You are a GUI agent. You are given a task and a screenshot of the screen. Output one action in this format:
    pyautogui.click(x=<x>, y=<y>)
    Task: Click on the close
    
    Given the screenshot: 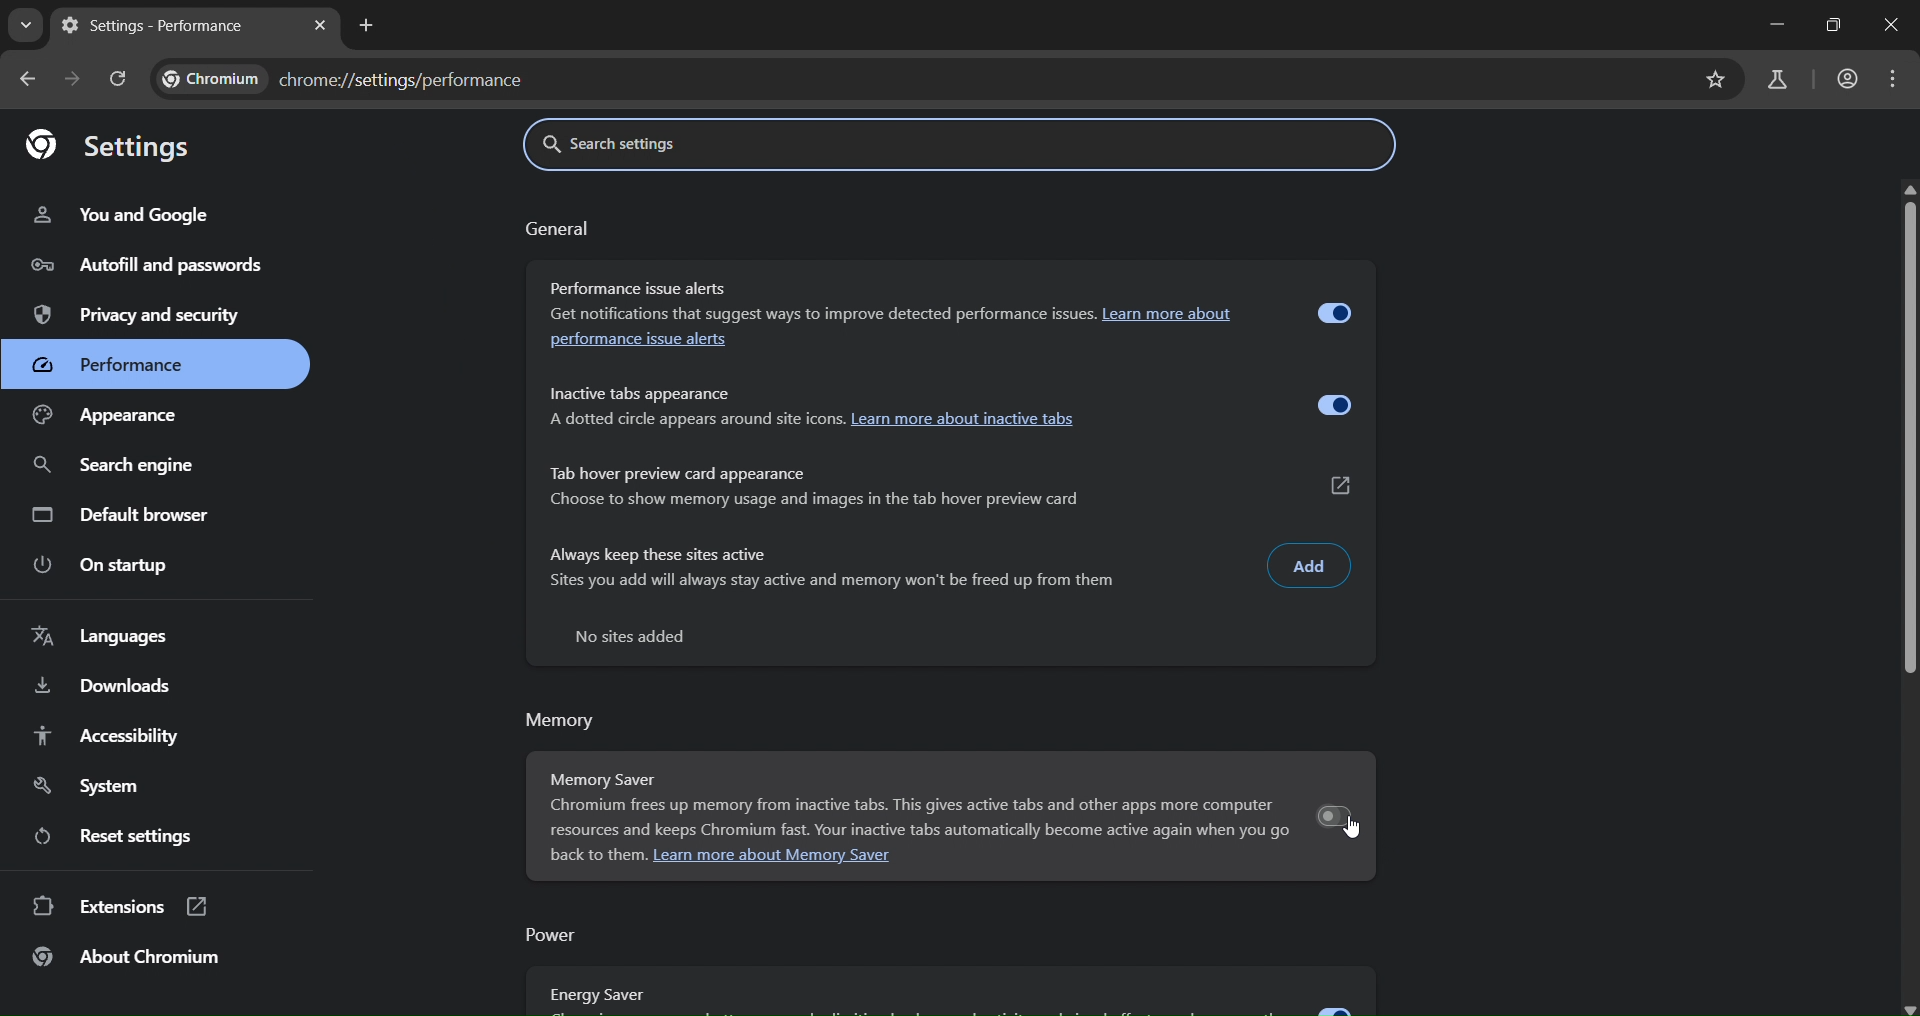 What is the action you would take?
    pyautogui.click(x=1897, y=28)
    